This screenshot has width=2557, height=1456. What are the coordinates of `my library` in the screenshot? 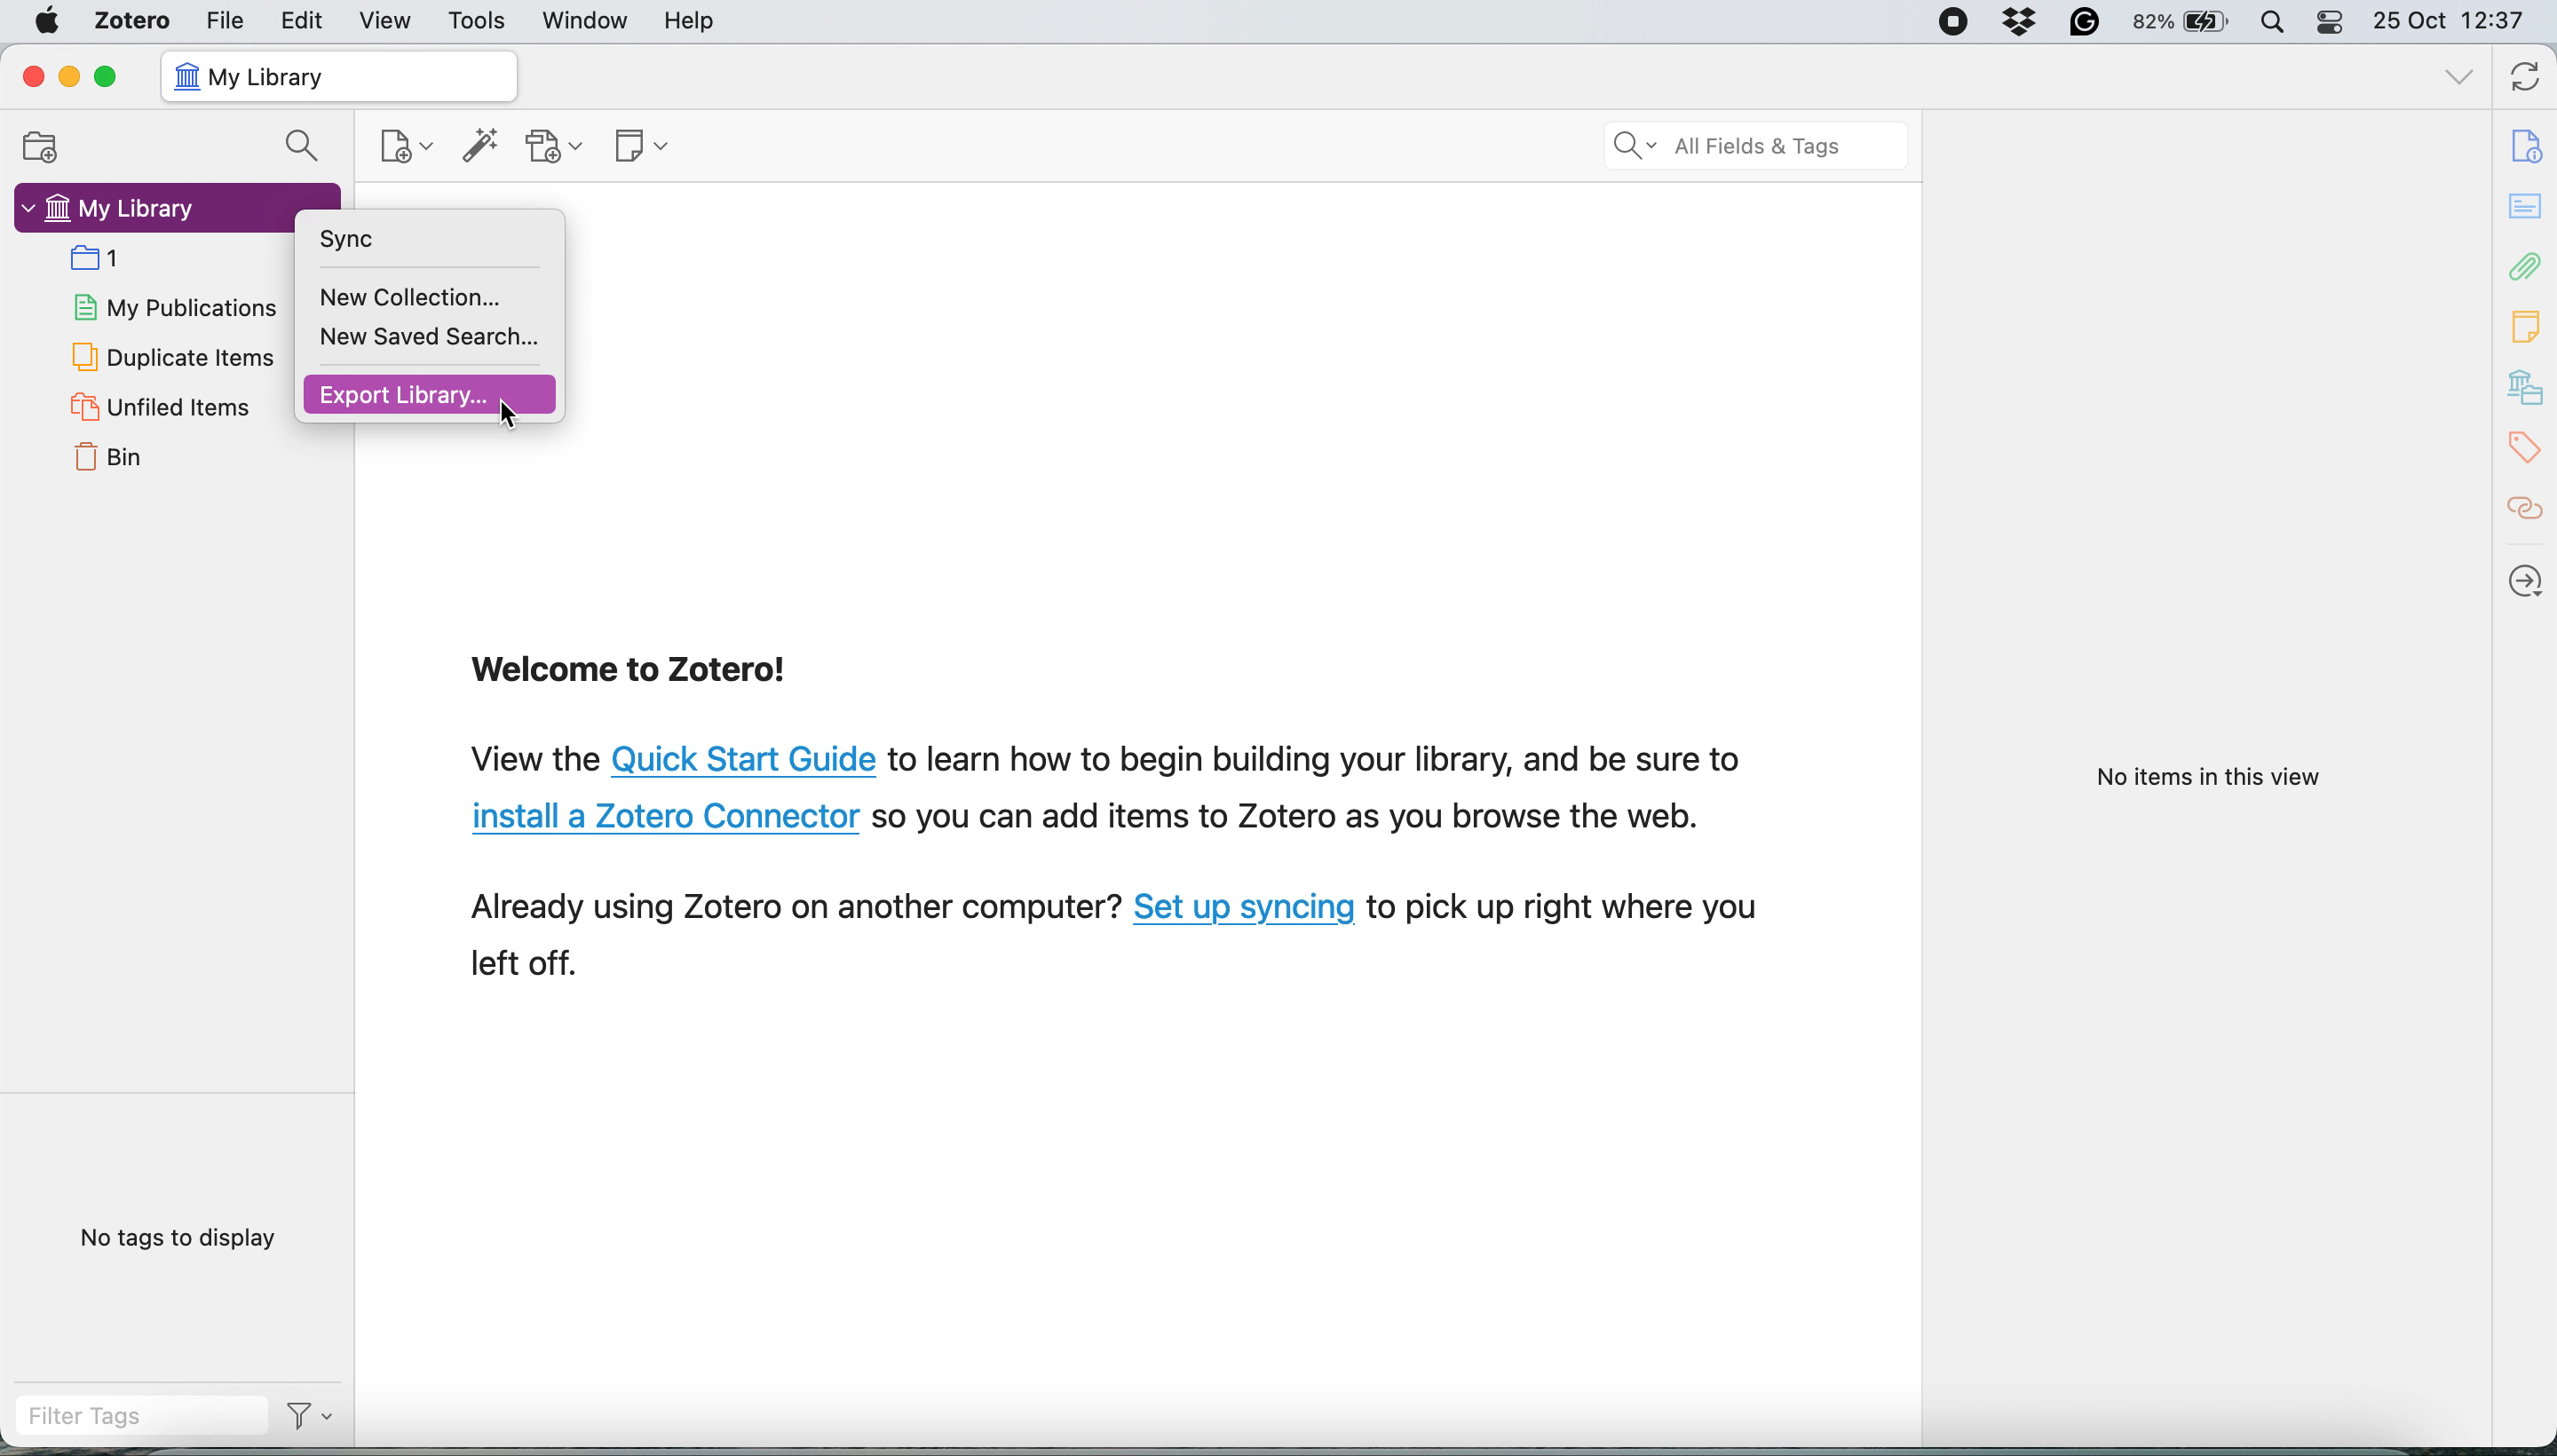 It's located at (339, 76).